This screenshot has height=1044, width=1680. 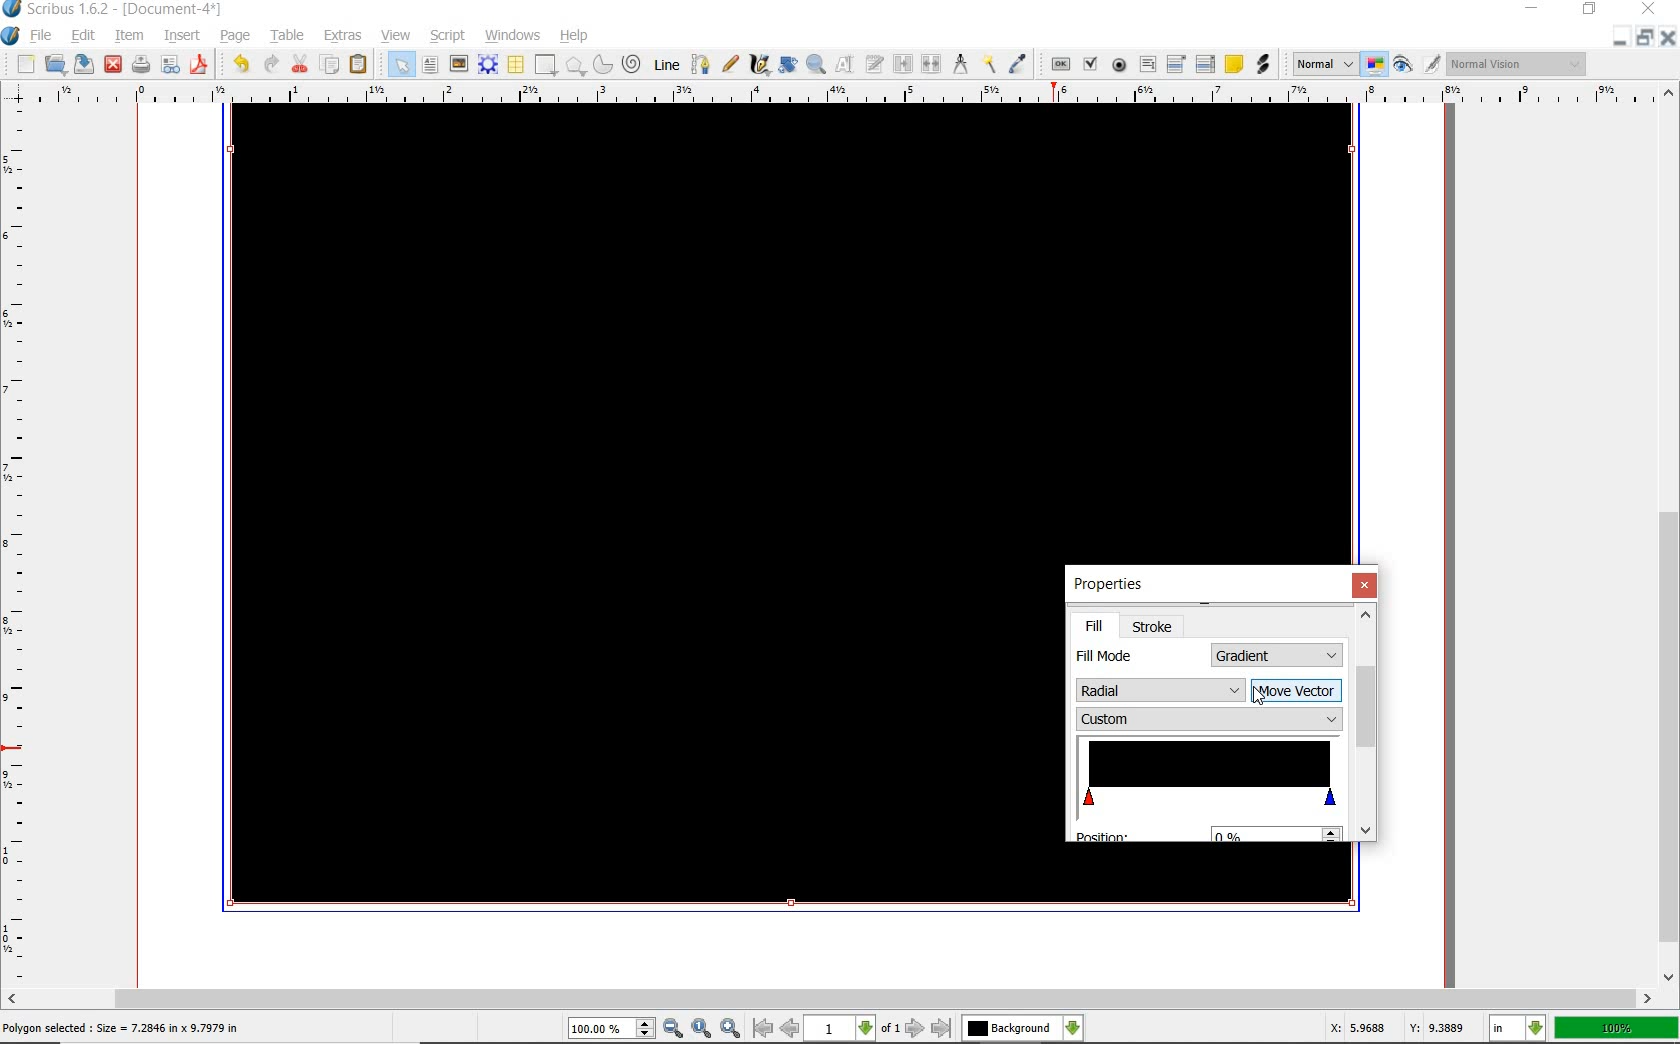 What do you see at coordinates (916, 1028) in the screenshot?
I see `go to next page` at bounding box center [916, 1028].